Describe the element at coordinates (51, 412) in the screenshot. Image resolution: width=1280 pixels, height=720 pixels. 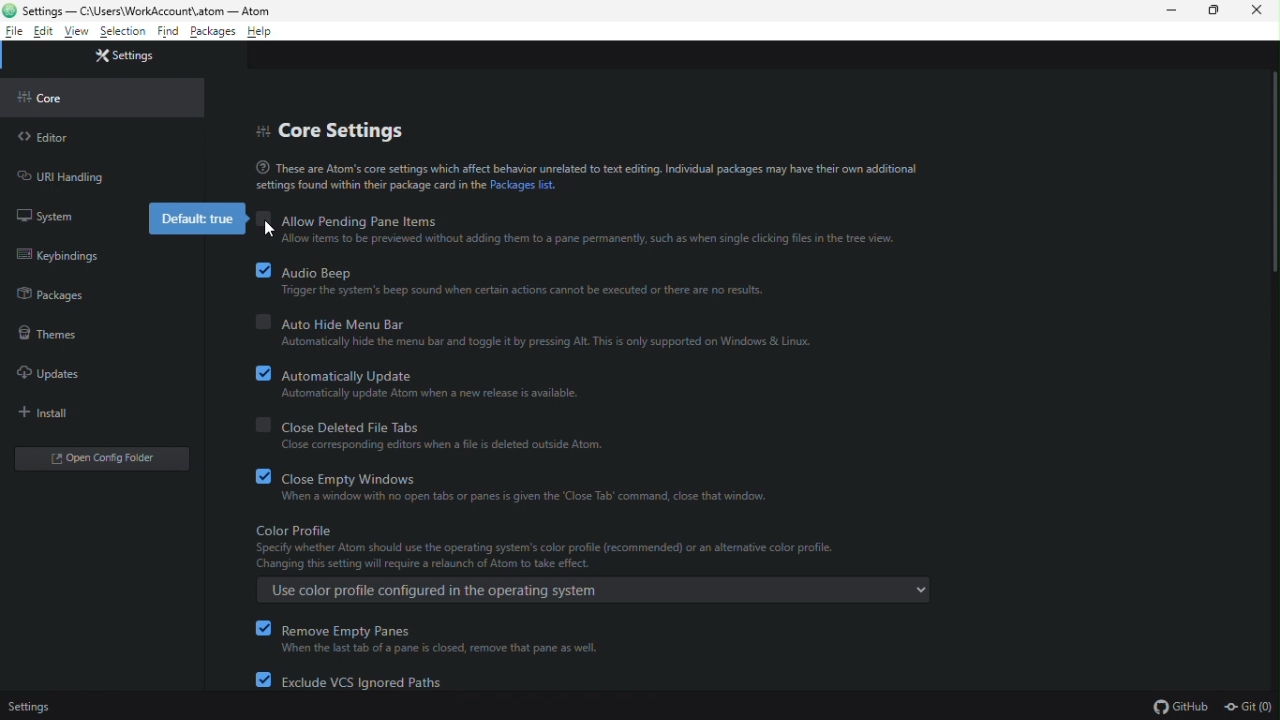
I see `install` at that location.